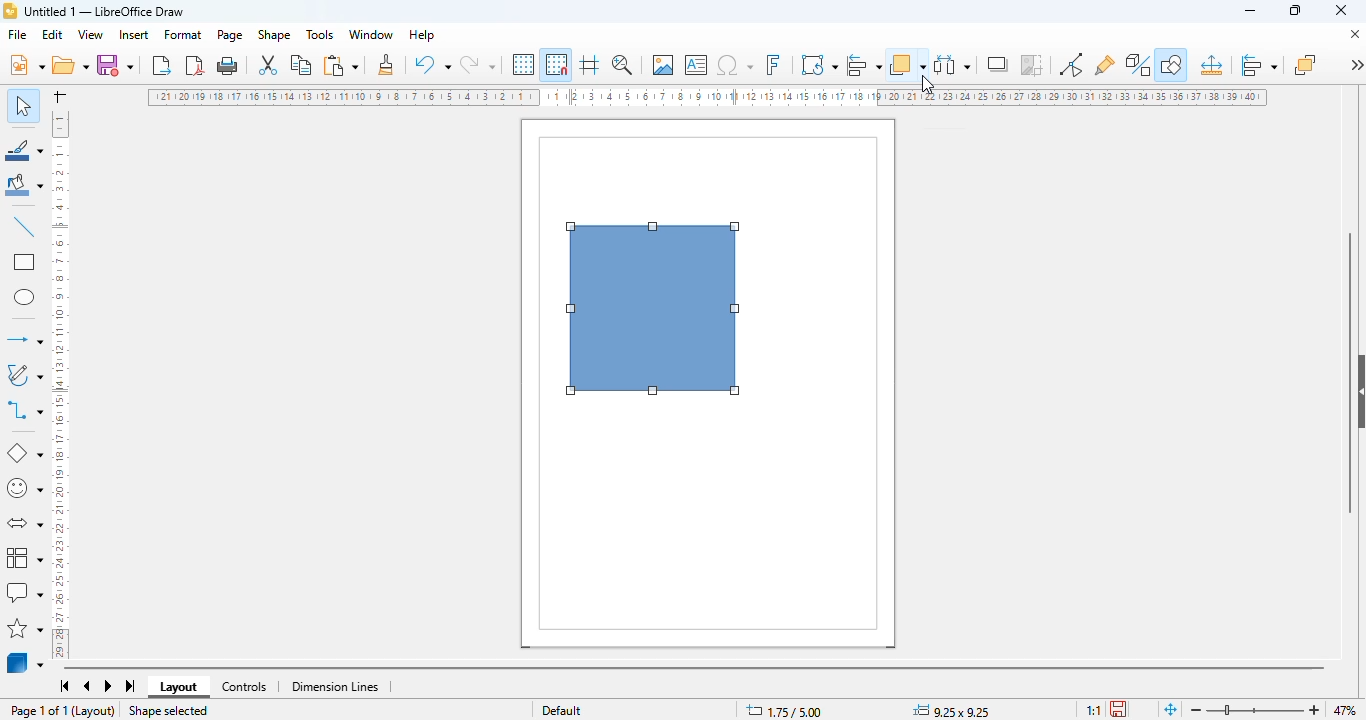 Image resolution: width=1366 pixels, height=720 pixels. Describe the element at coordinates (24, 489) in the screenshot. I see `symbol shapes` at that location.